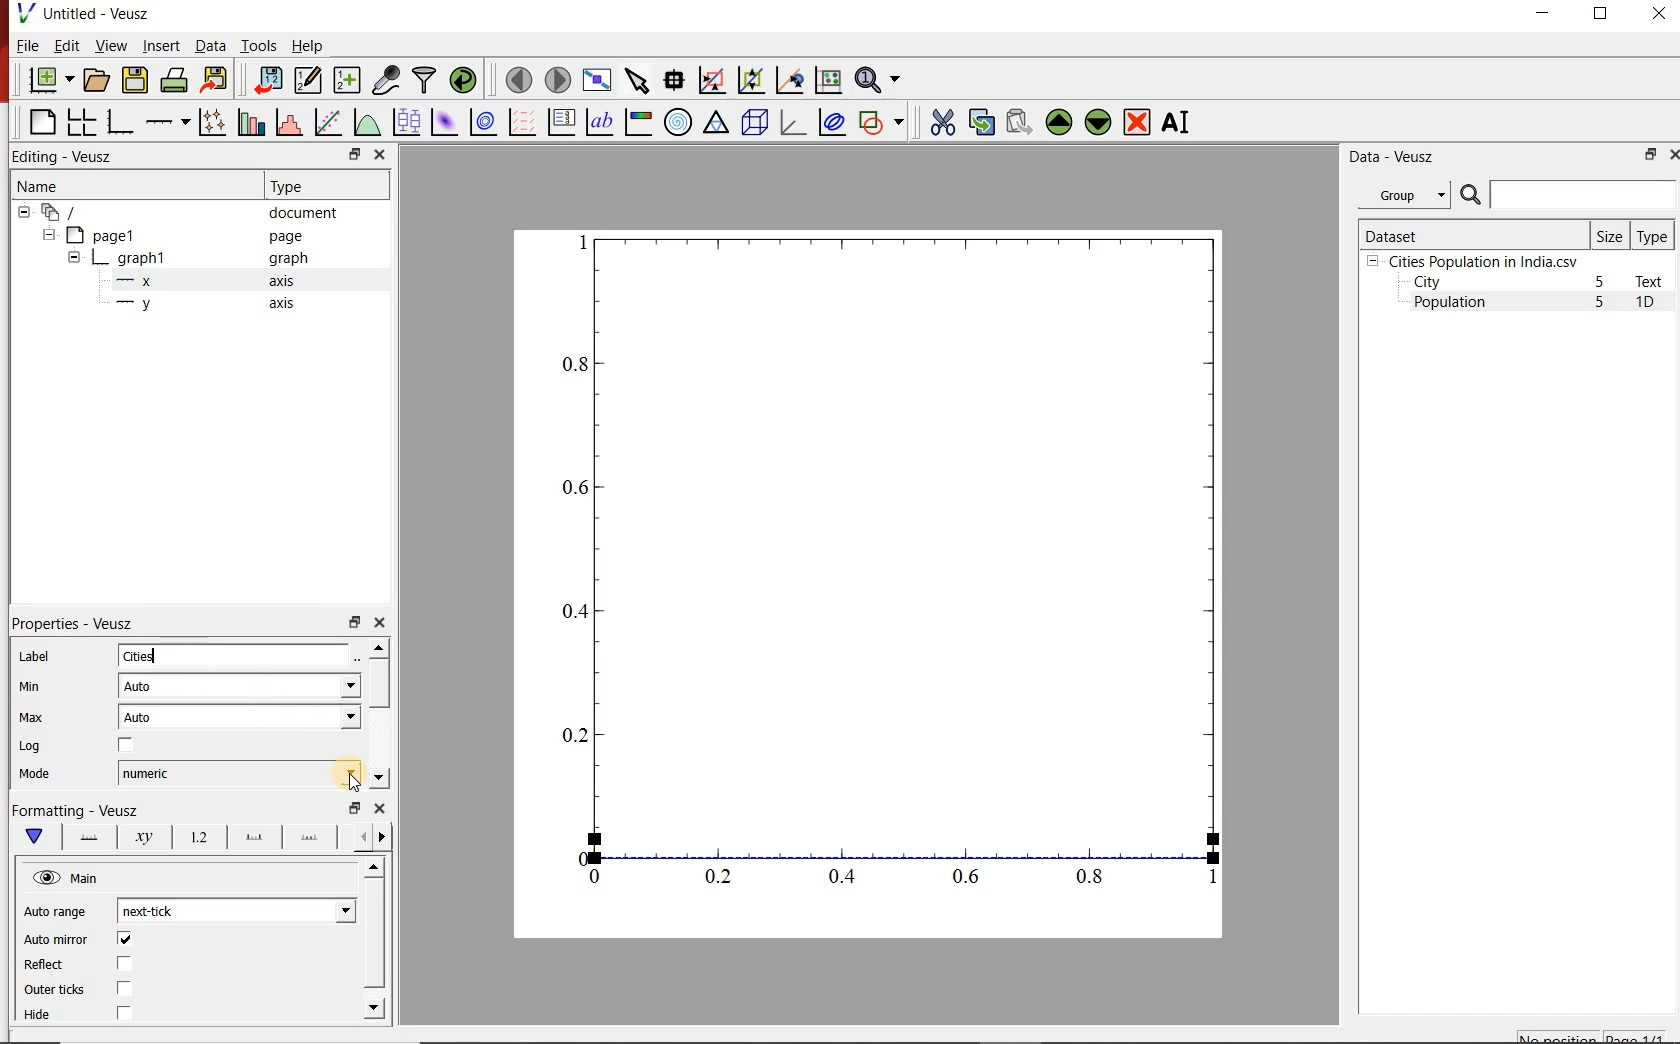 Image resolution: width=1680 pixels, height=1044 pixels. I want to click on Reflect, so click(50, 964).